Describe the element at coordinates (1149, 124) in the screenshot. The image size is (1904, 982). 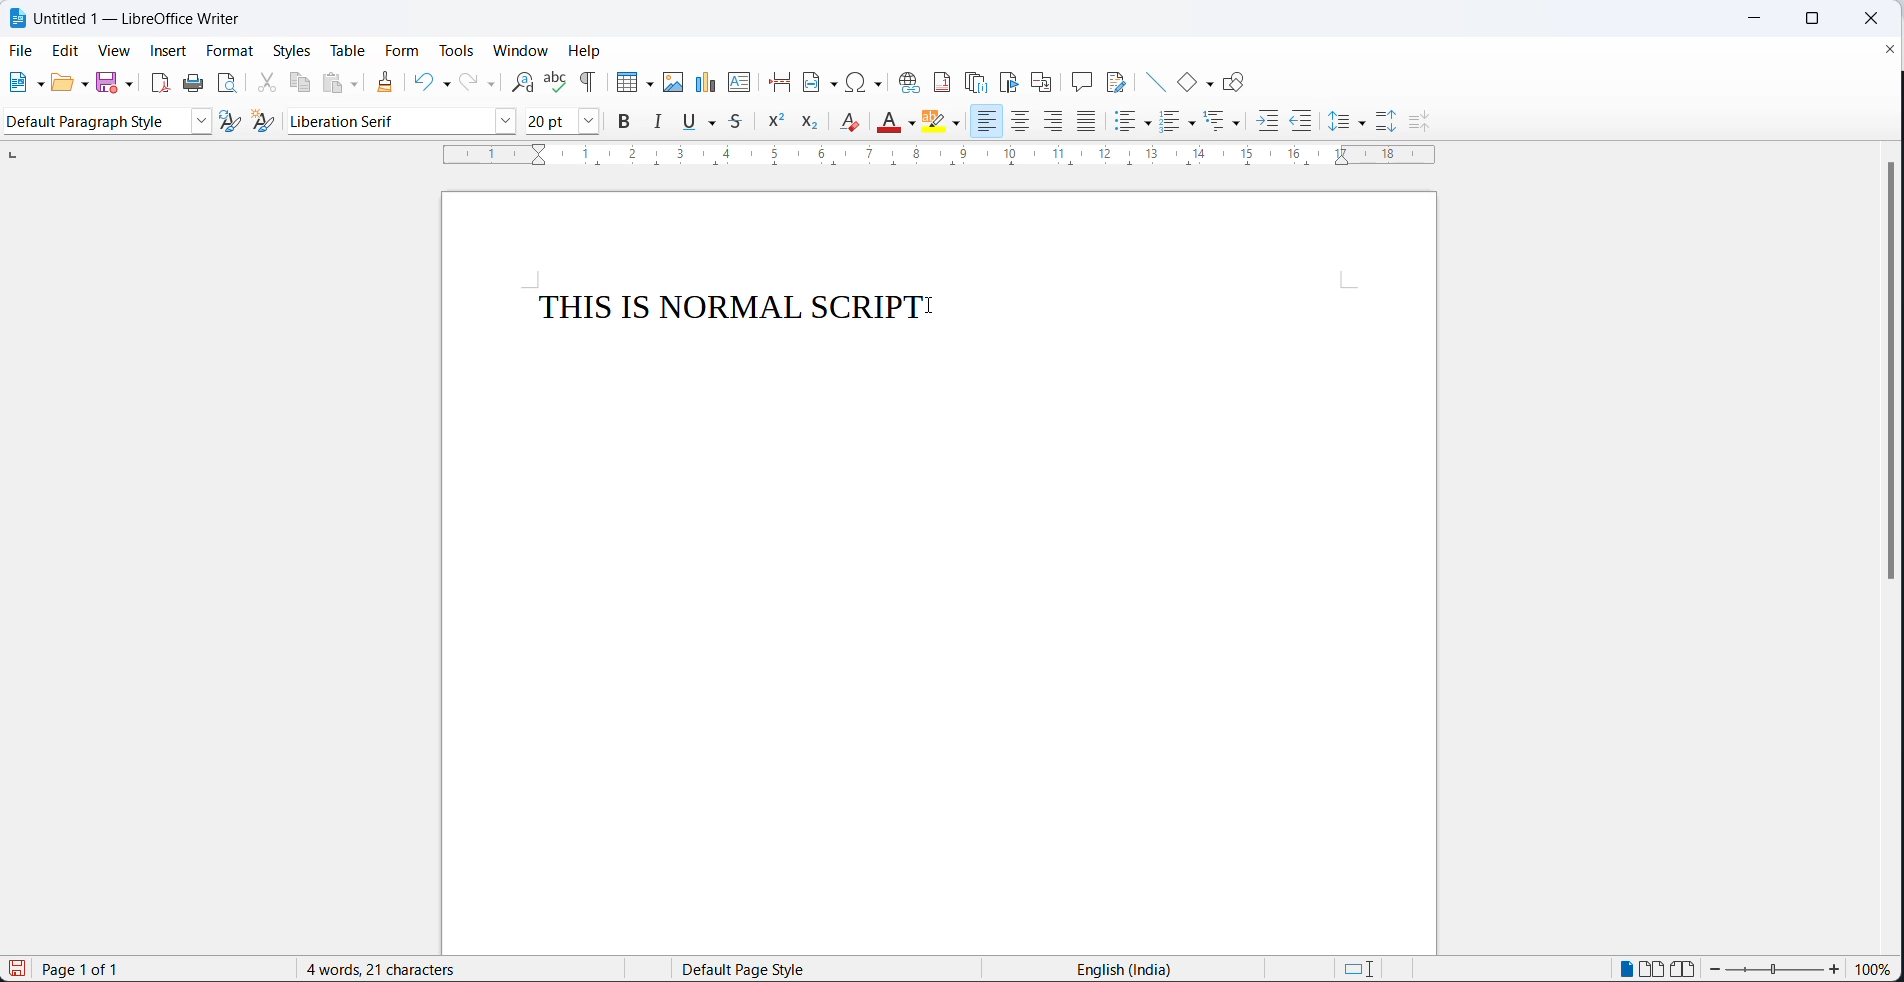
I see `toggle unordered list options` at that location.